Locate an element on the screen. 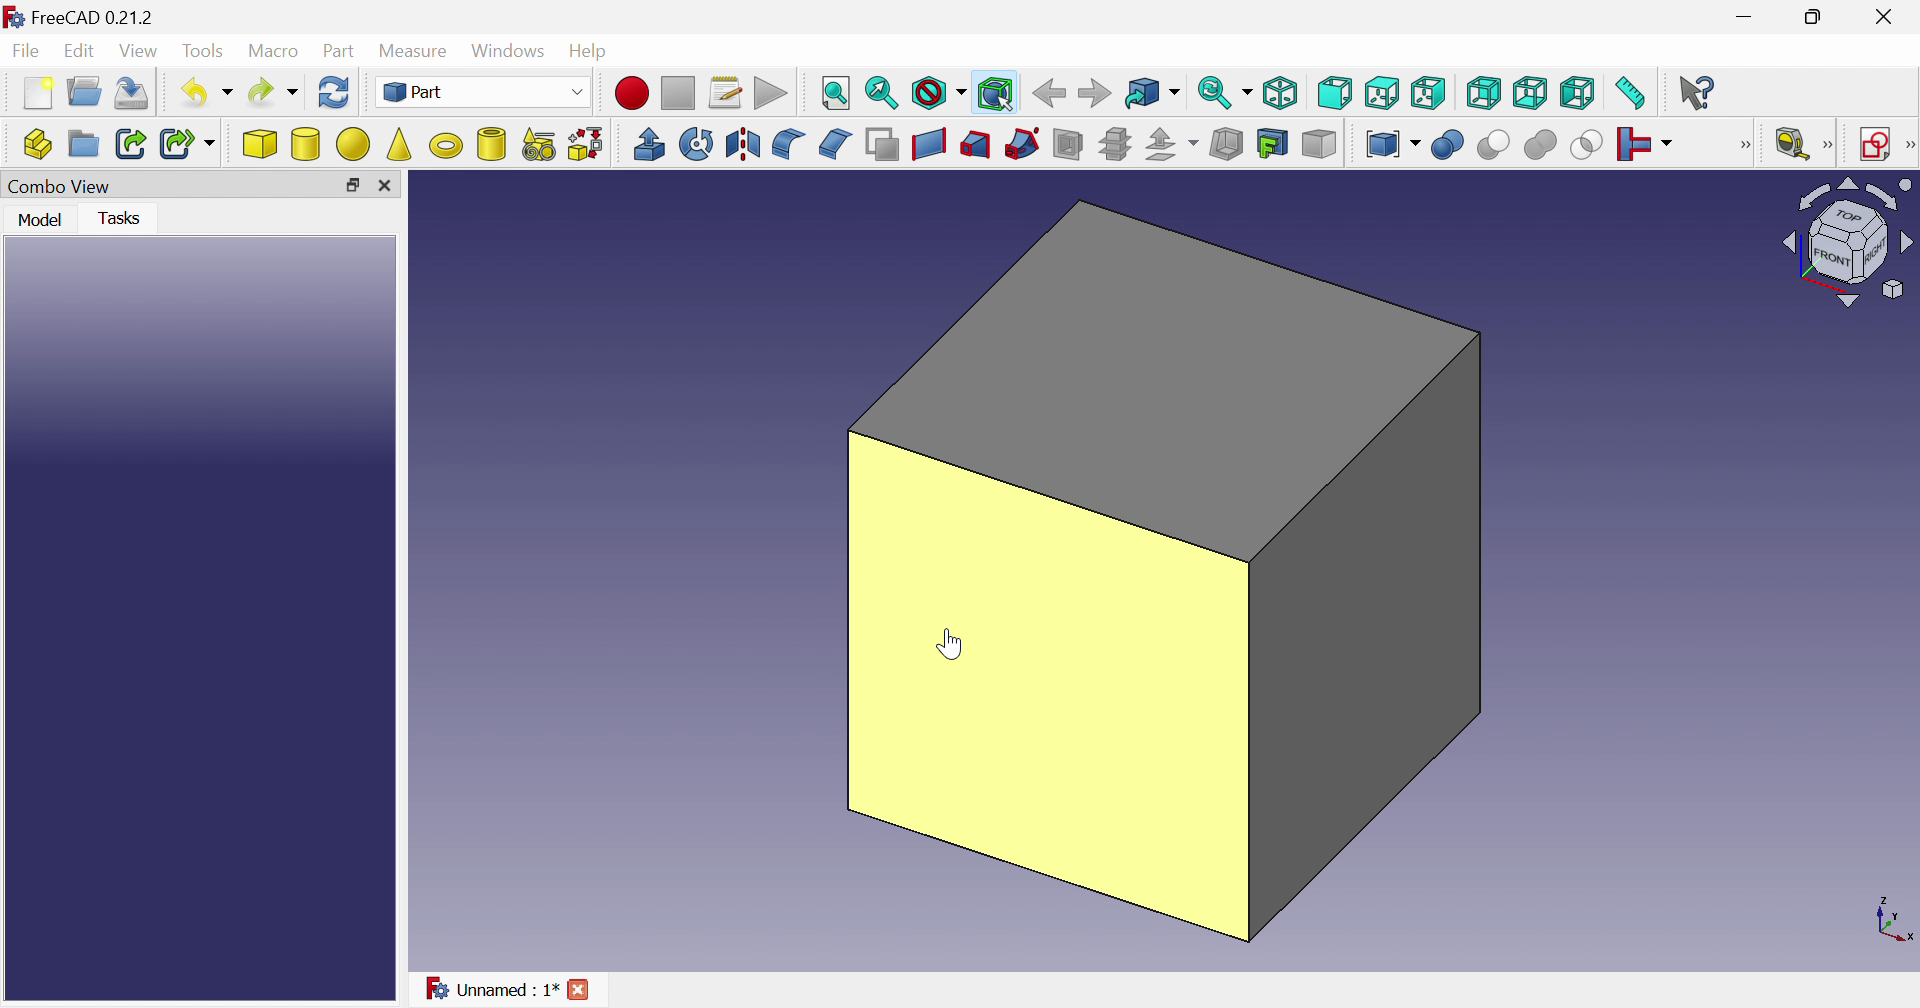 The width and height of the screenshot is (1920, 1008). Right is located at coordinates (1429, 93).